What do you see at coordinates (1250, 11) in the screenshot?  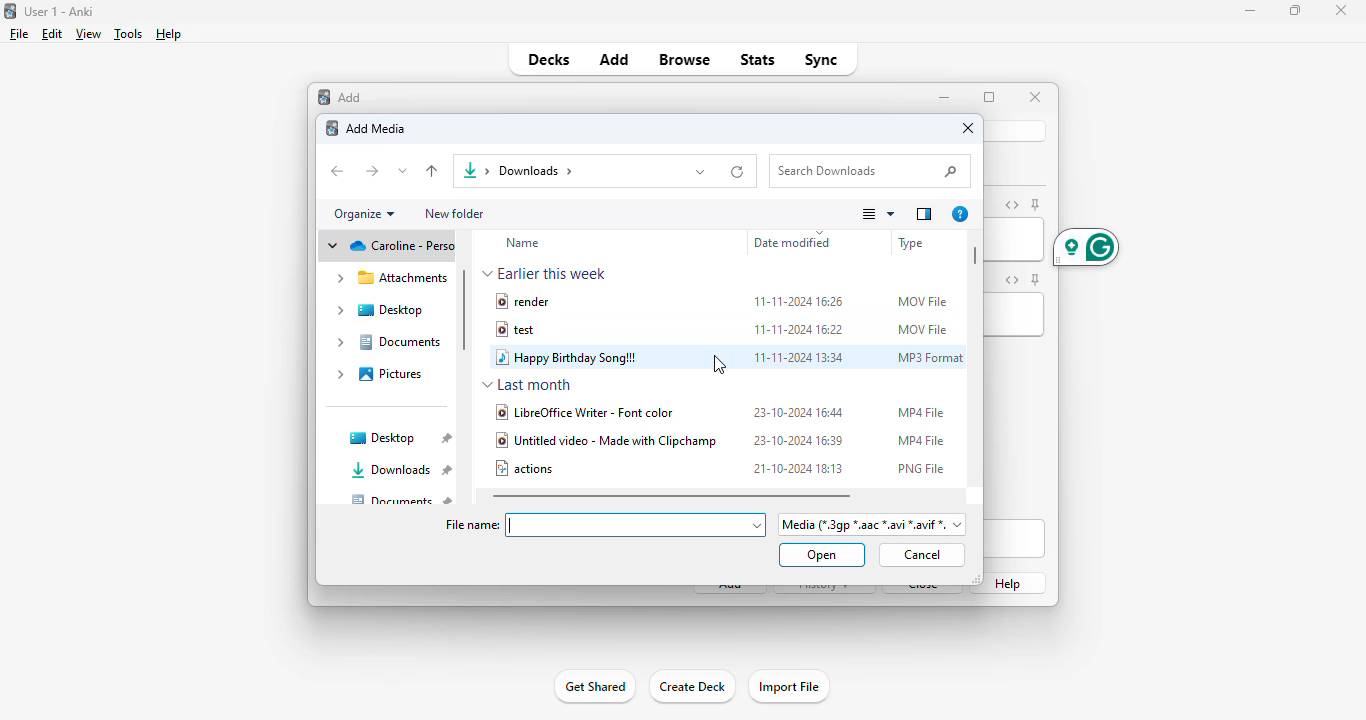 I see `minimize` at bounding box center [1250, 11].